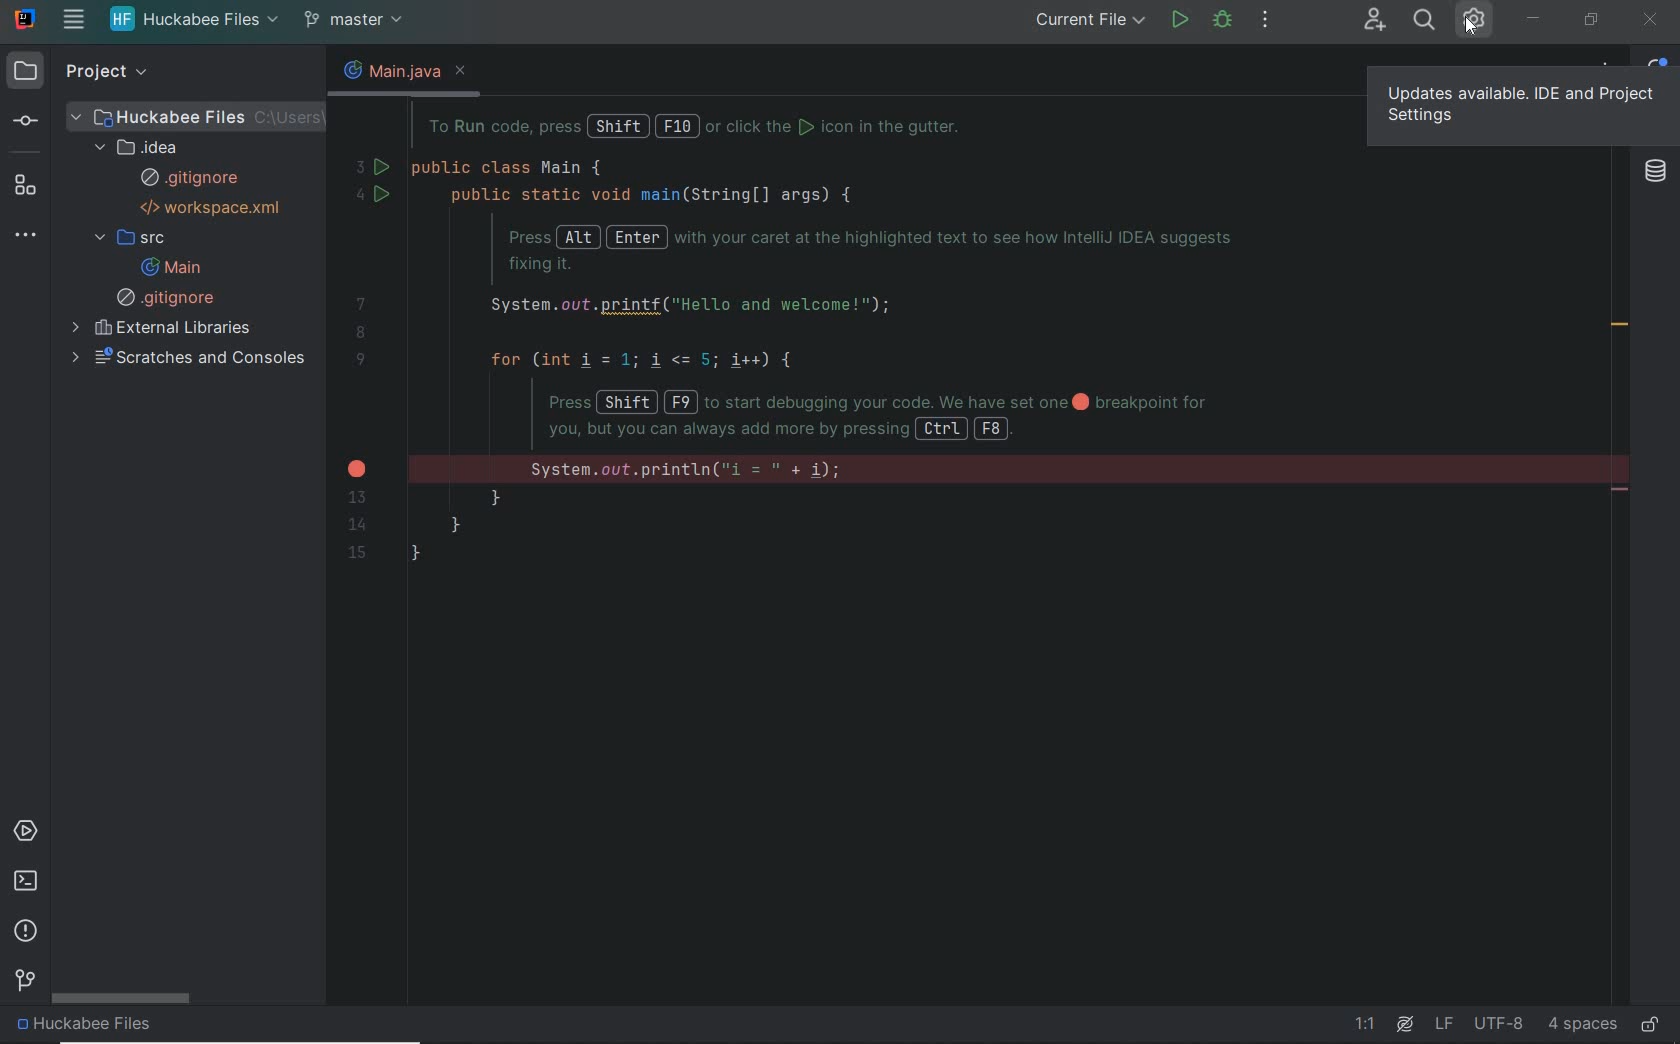 The height and width of the screenshot is (1044, 1680). What do you see at coordinates (1582, 1024) in the screenshot?
I see `indent` at bounding box center [1582, 1024].